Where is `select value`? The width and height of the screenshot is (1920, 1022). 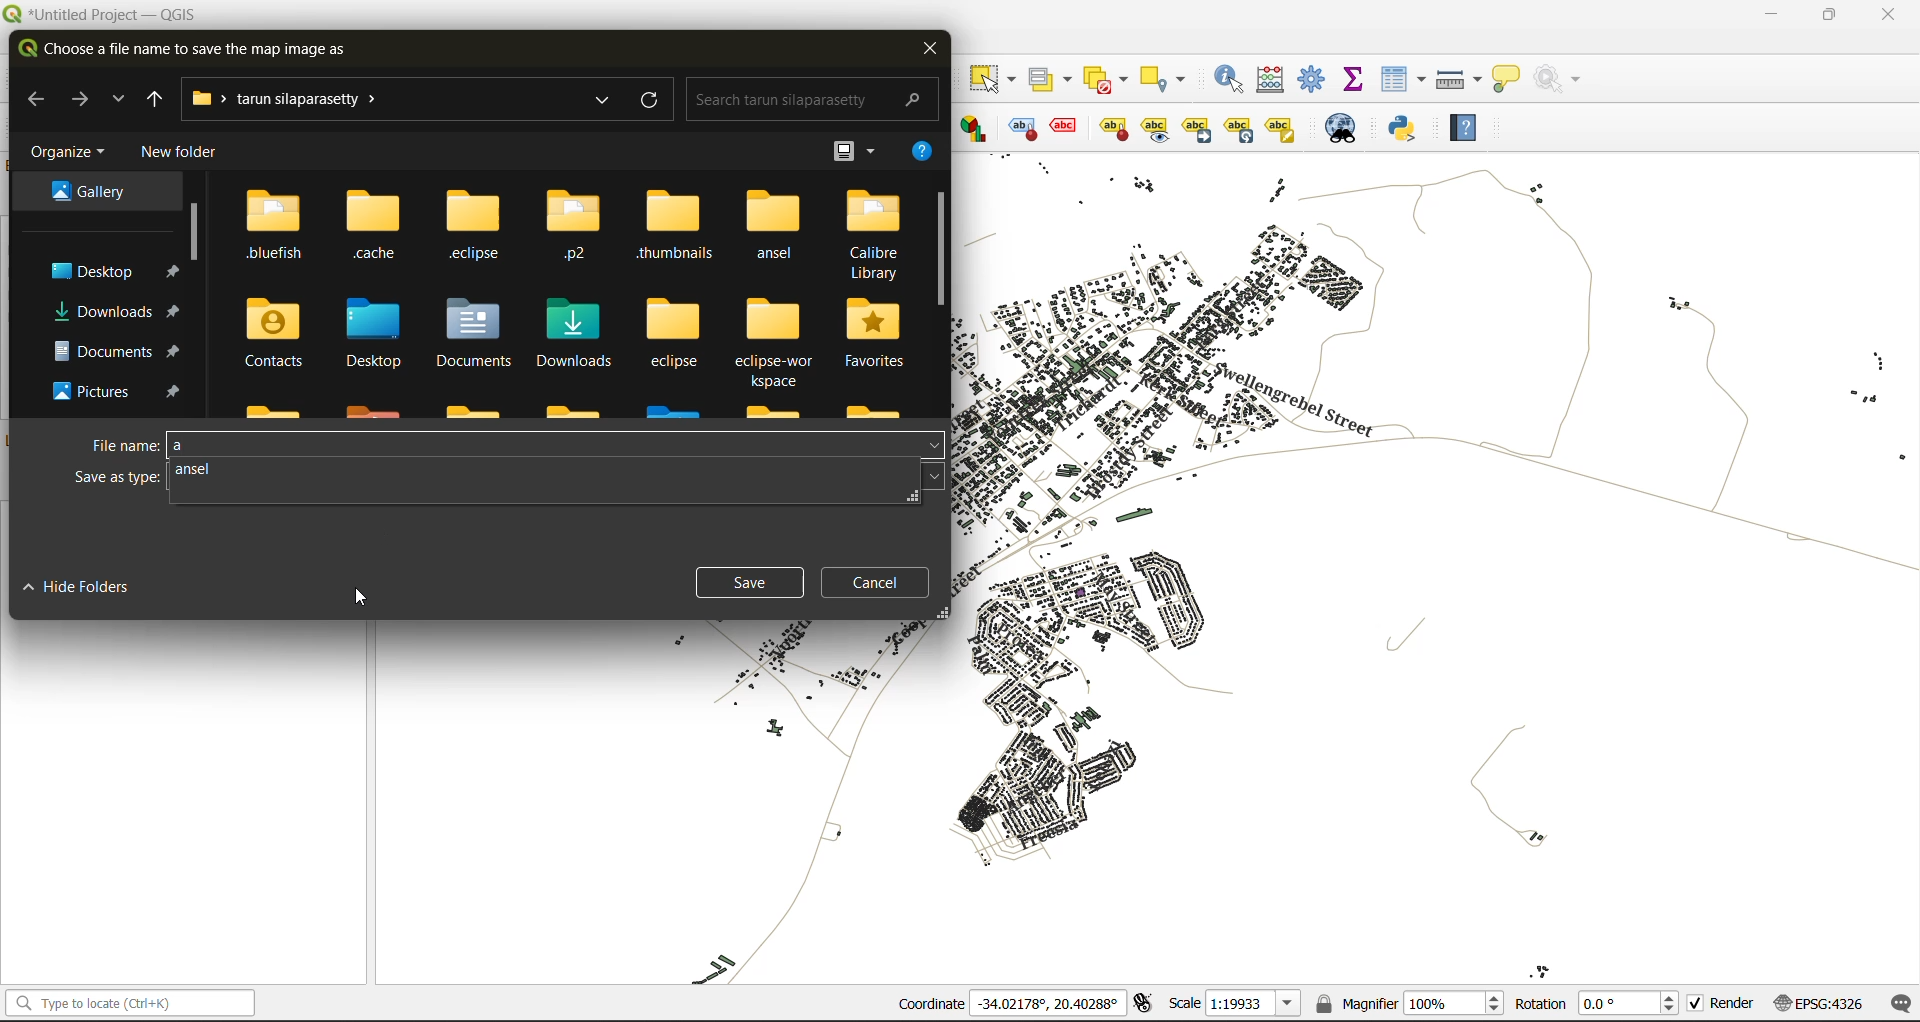
select value is located at coordinates (1052, 75).